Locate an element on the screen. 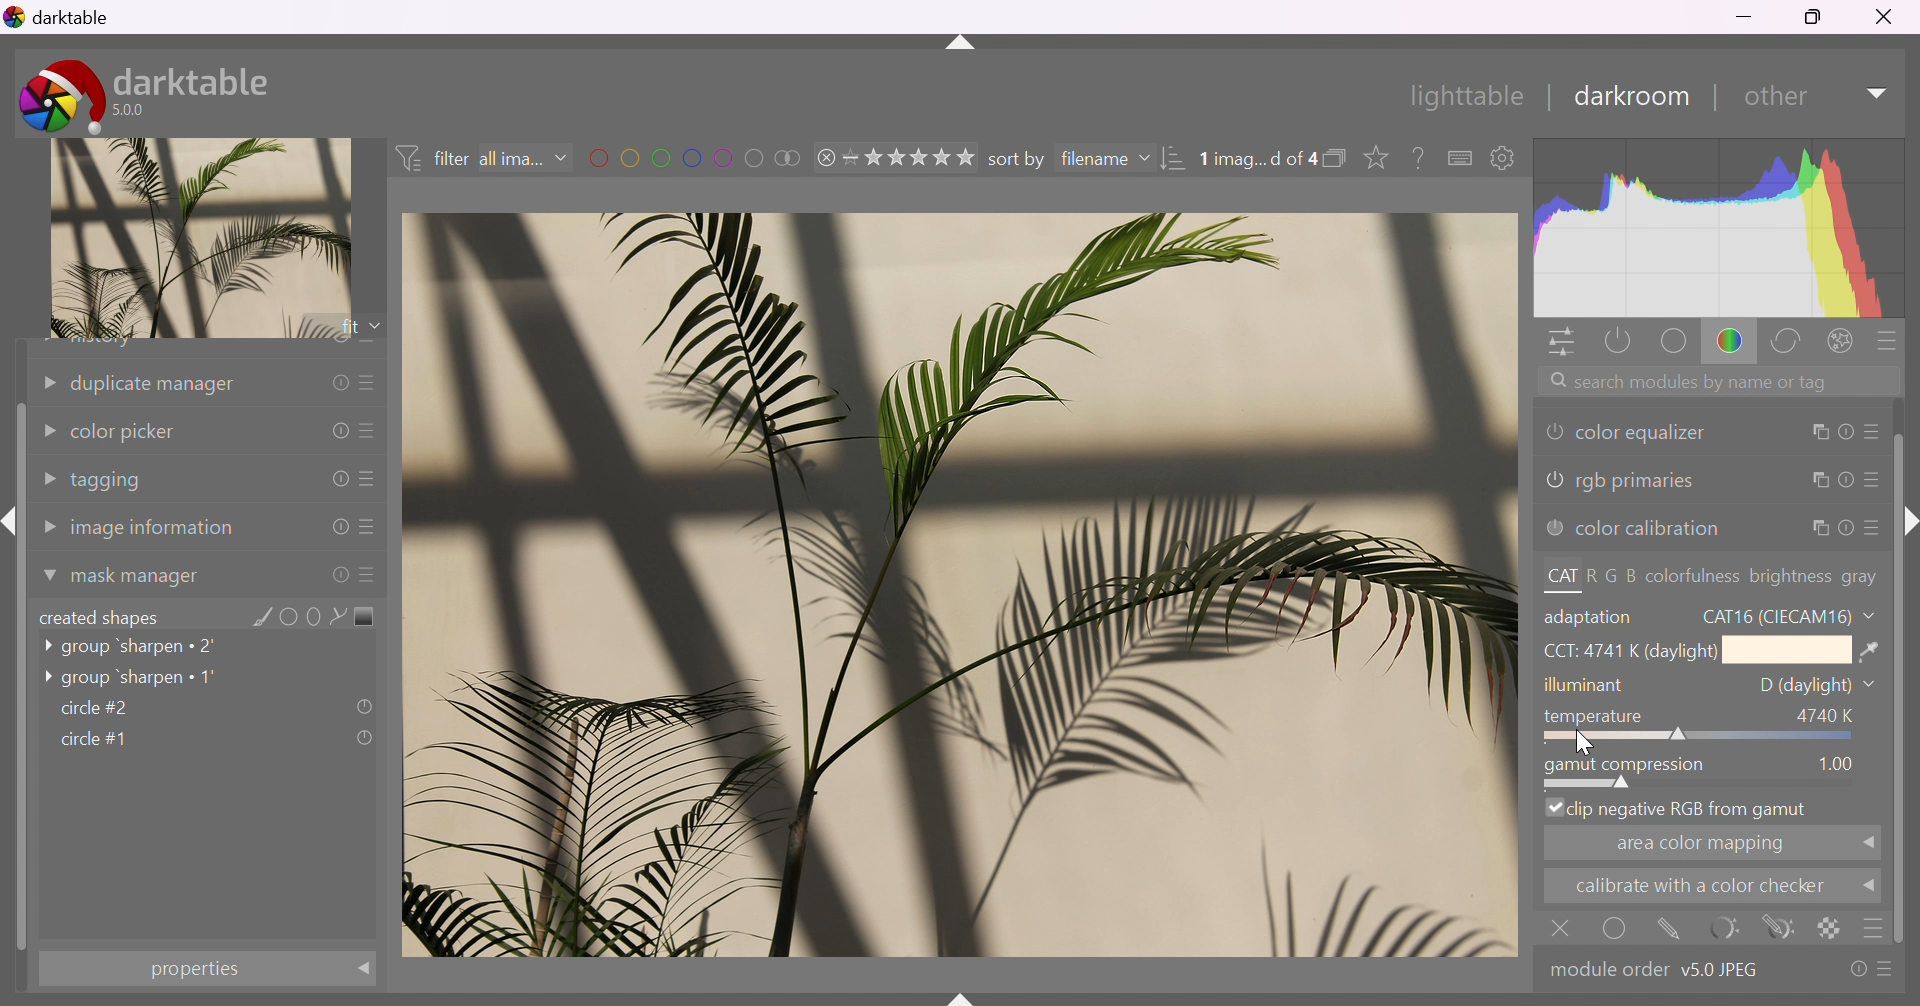 The image size is (1920, 1006). drop down is located at coordinates (372, 327).